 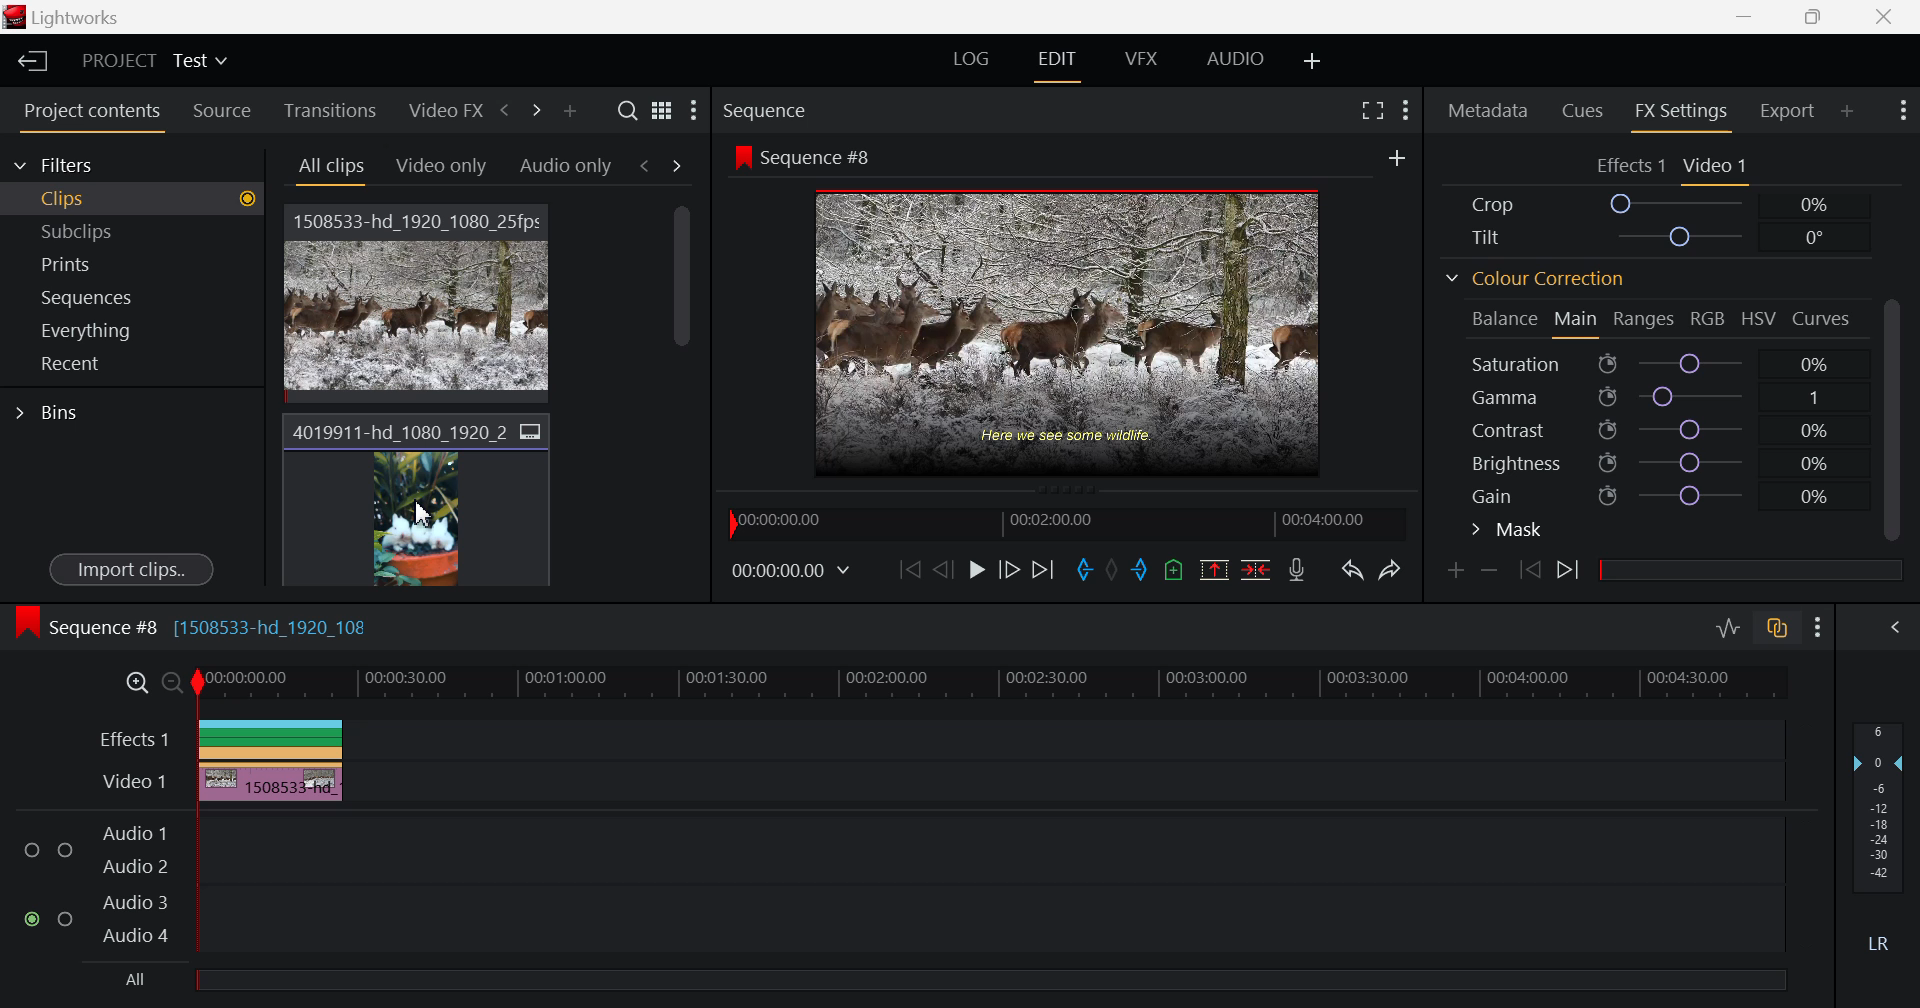 What do you see at coordinates (421, 500) in the screenshot?
I see `Cursor on Clip 2` at bounding box center [421, 500].